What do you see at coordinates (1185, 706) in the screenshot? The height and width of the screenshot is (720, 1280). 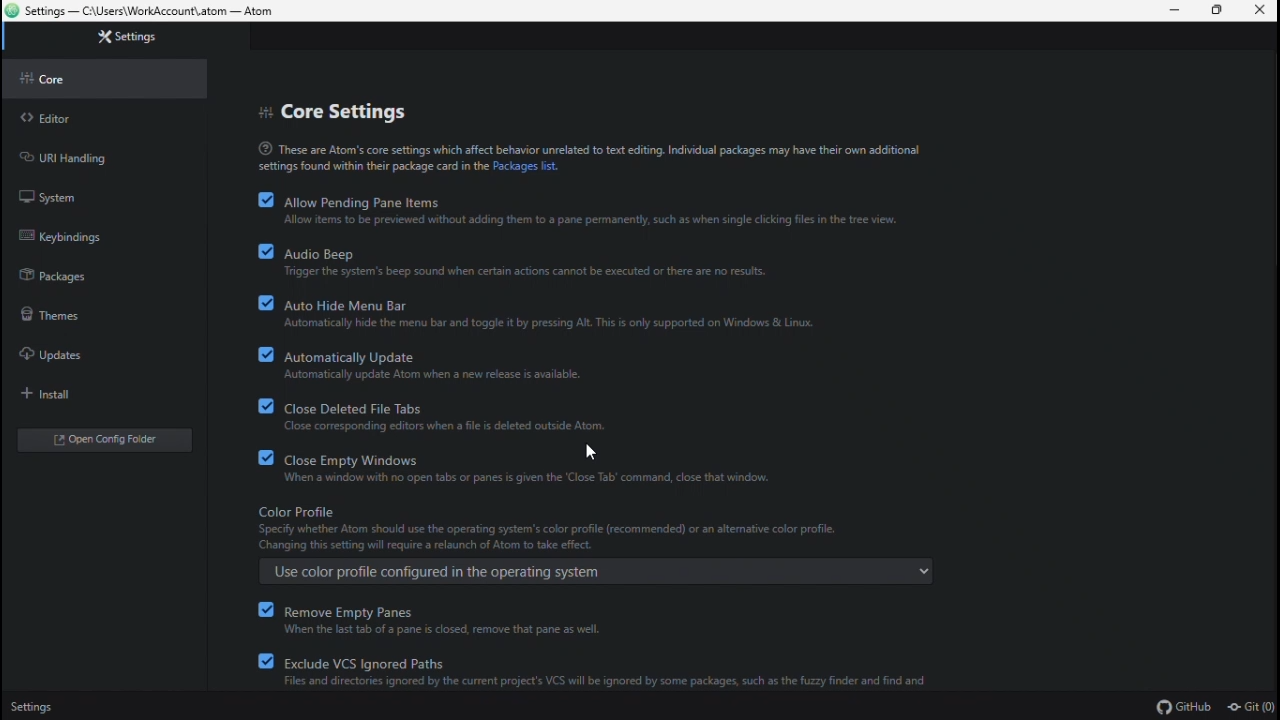 I see `GitHub` at bounding box center [1185, 706].